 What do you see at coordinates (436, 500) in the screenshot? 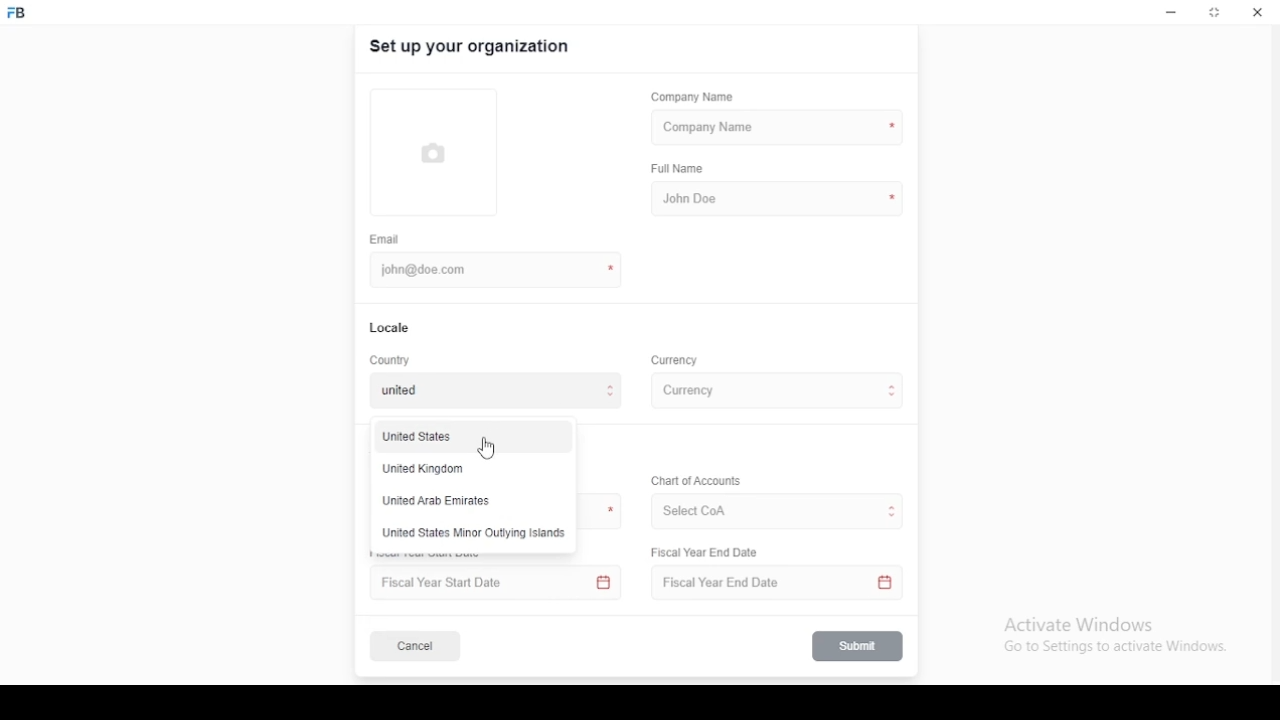
I see `united arab emirates` at bounding box center [436, 500].